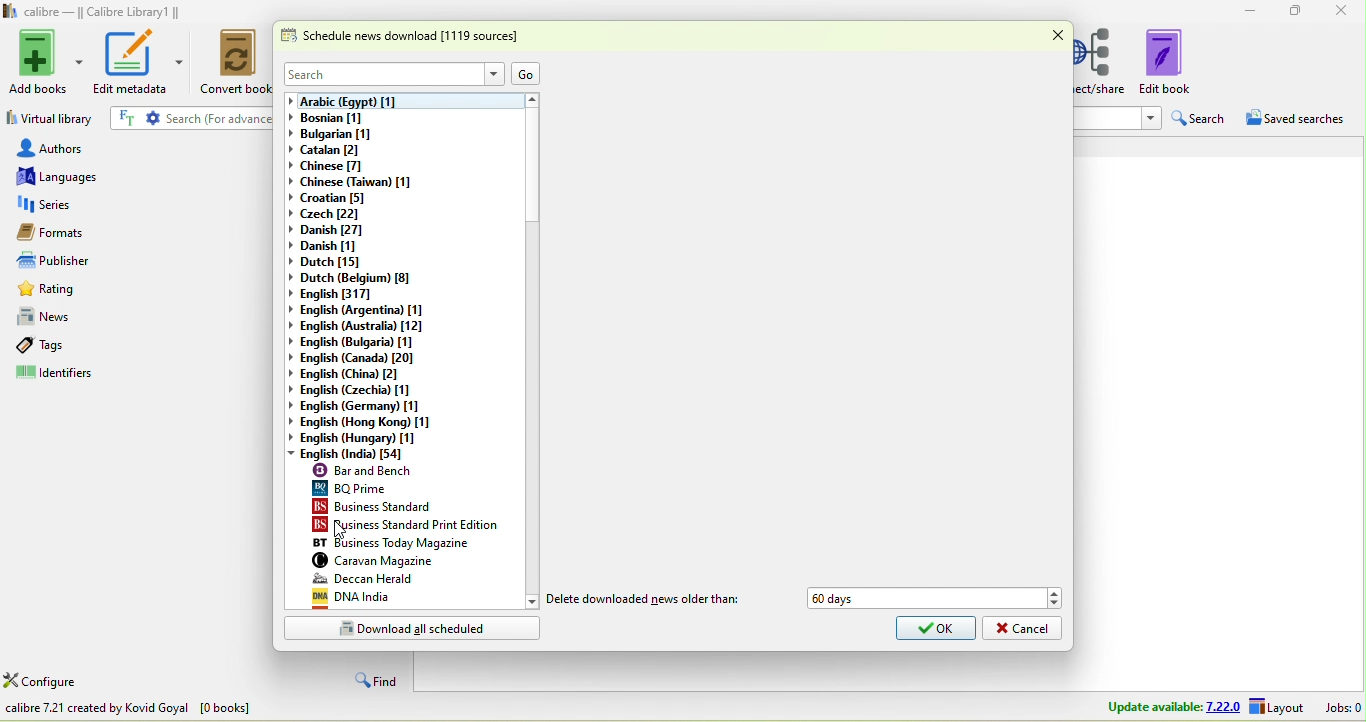 Image resolution: width=1366 pixels, height=722 pixels. I want to click on add books, so click(38, 63).